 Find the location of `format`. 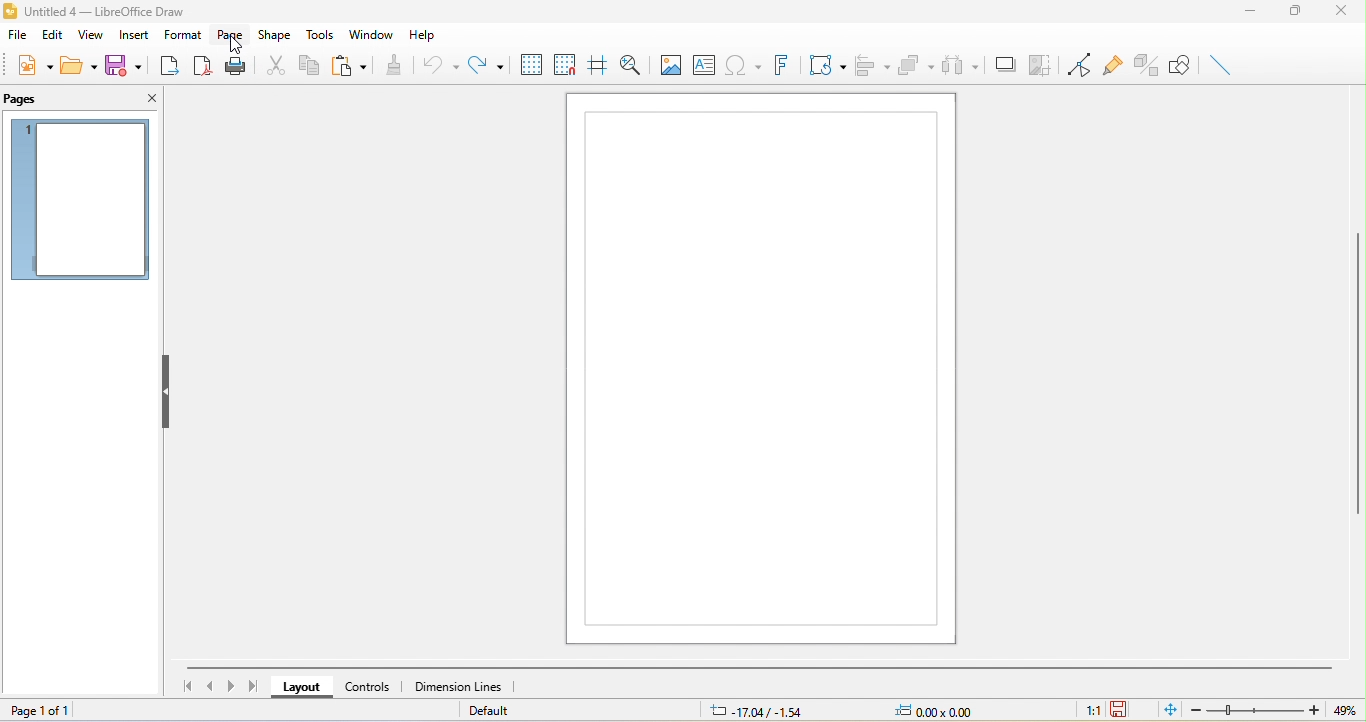

format is located at coordinates (182, 34).